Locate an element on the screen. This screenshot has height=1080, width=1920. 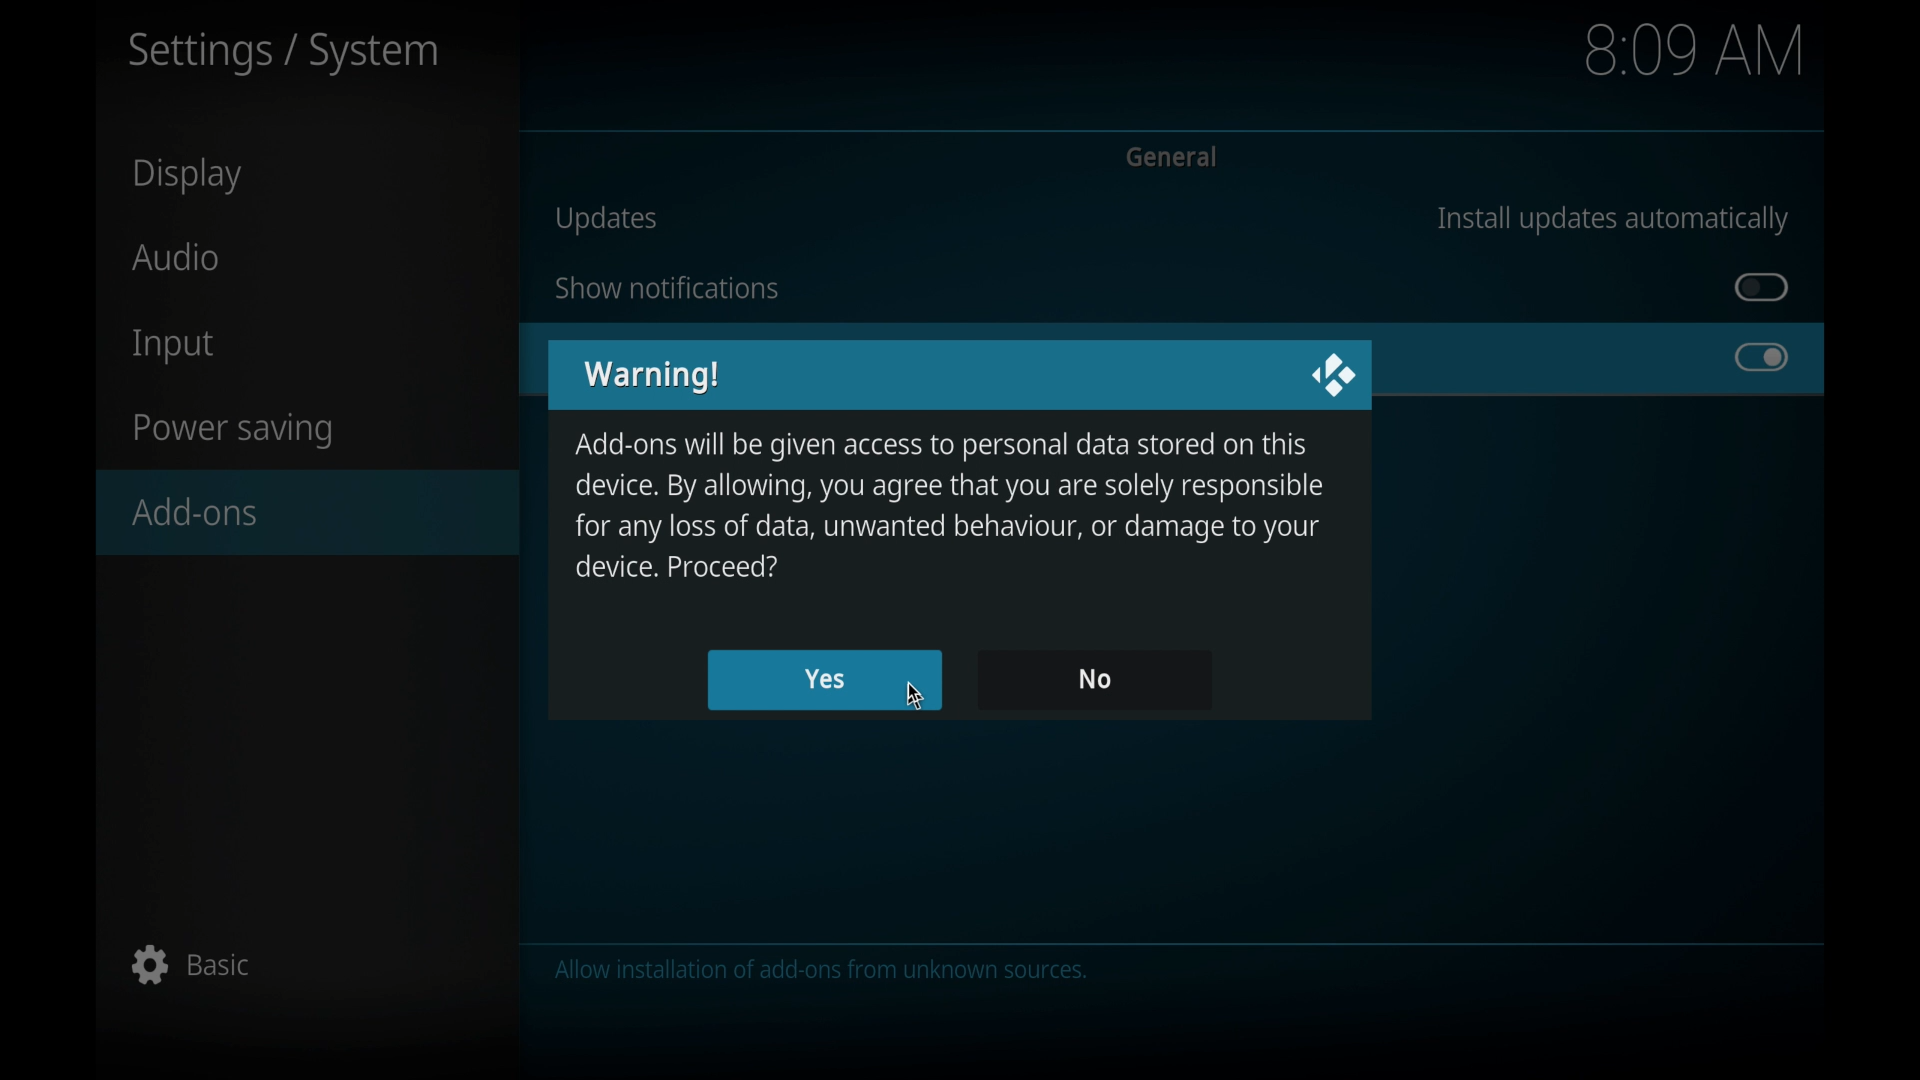
warning is located at coordinates (654, 377).